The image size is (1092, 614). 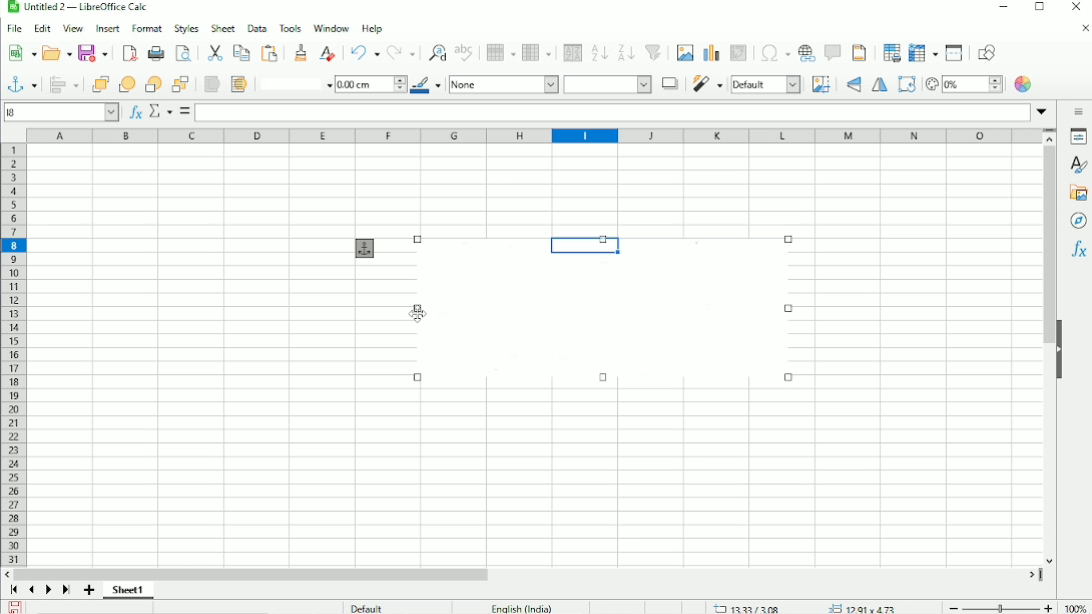 I want to click on Shadow, so click(x=669, y=83).